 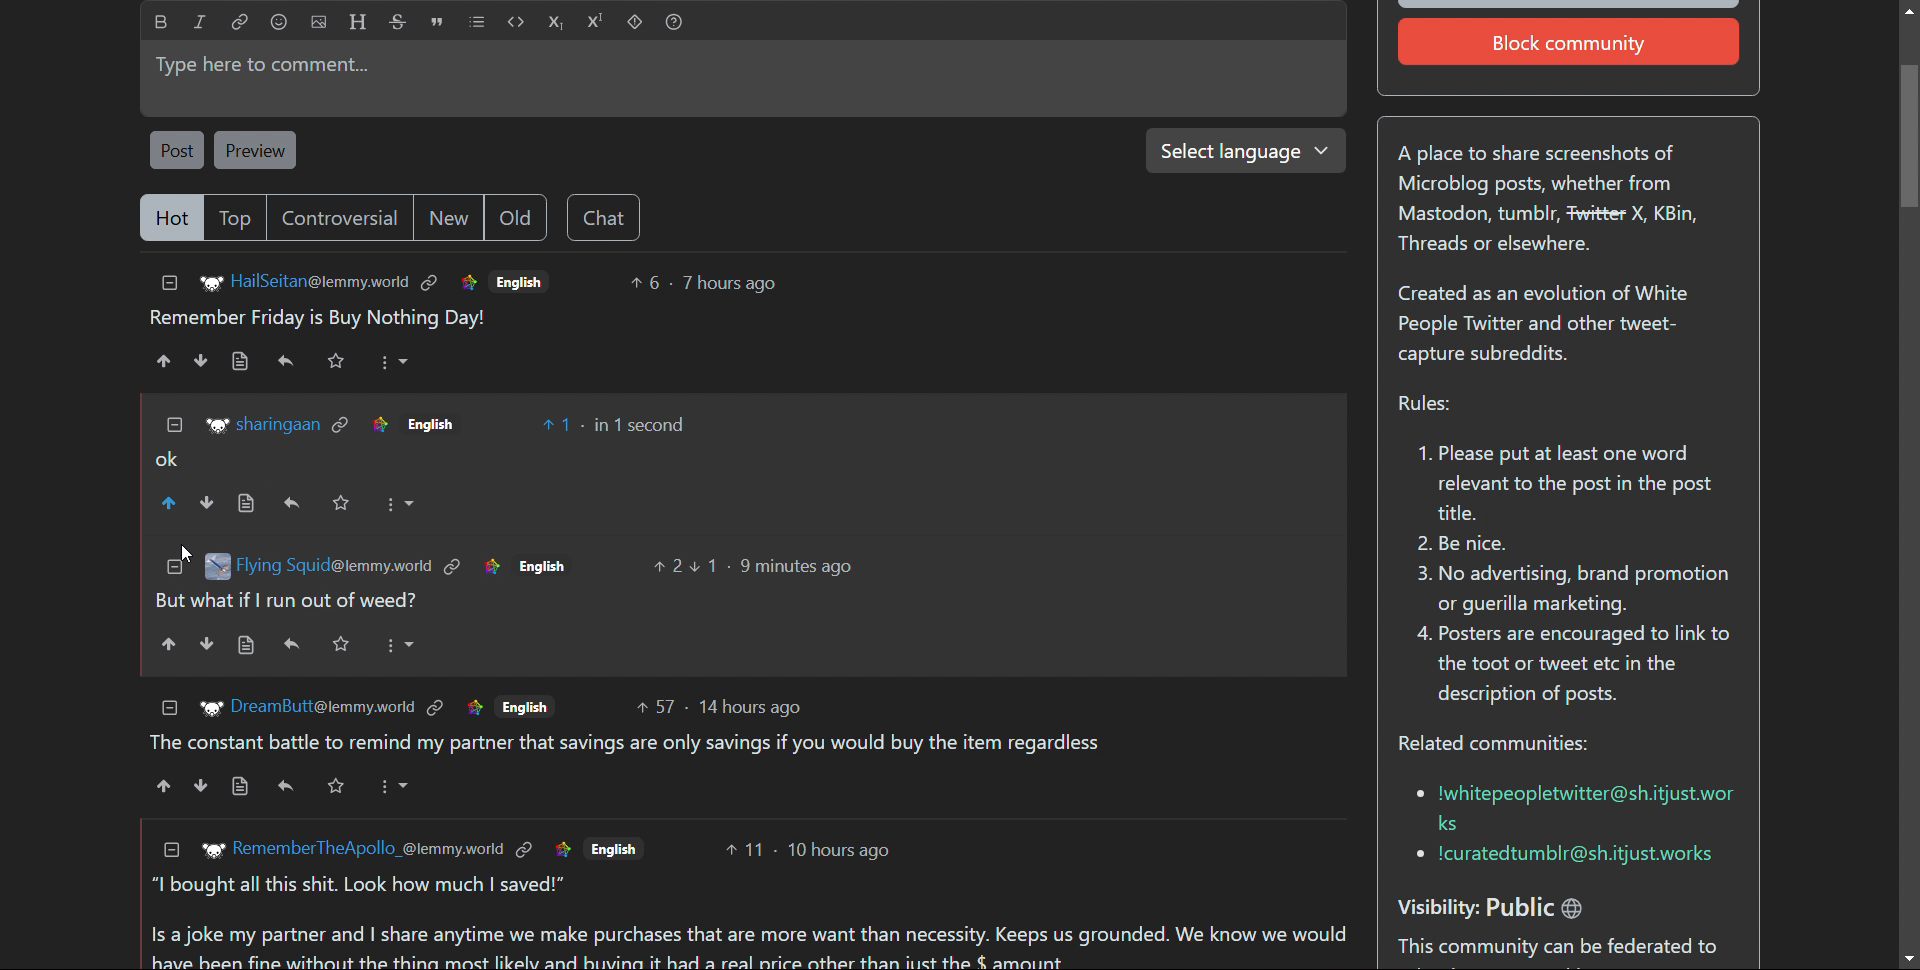 I want to click on 2. Be nice., so click(x=1474, y=545).